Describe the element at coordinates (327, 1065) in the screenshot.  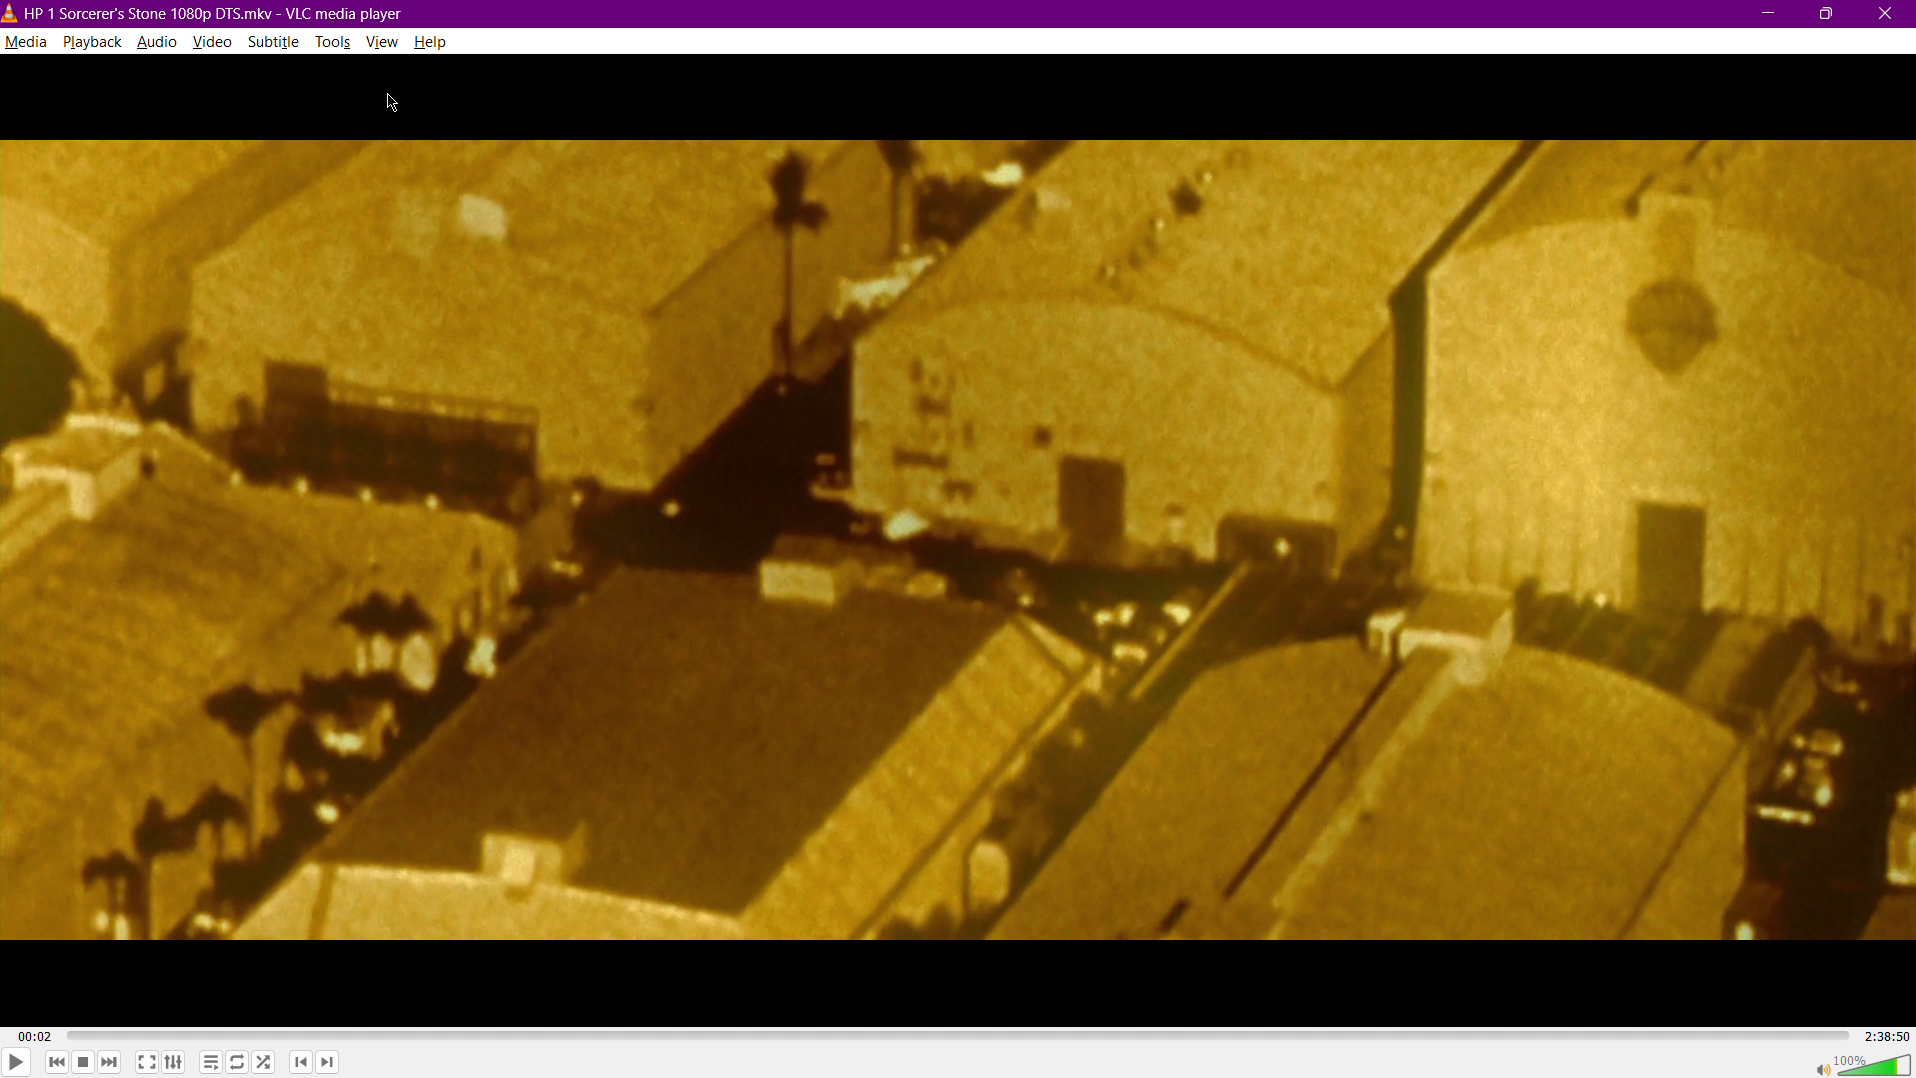
I see `Next Chapter` at that location.